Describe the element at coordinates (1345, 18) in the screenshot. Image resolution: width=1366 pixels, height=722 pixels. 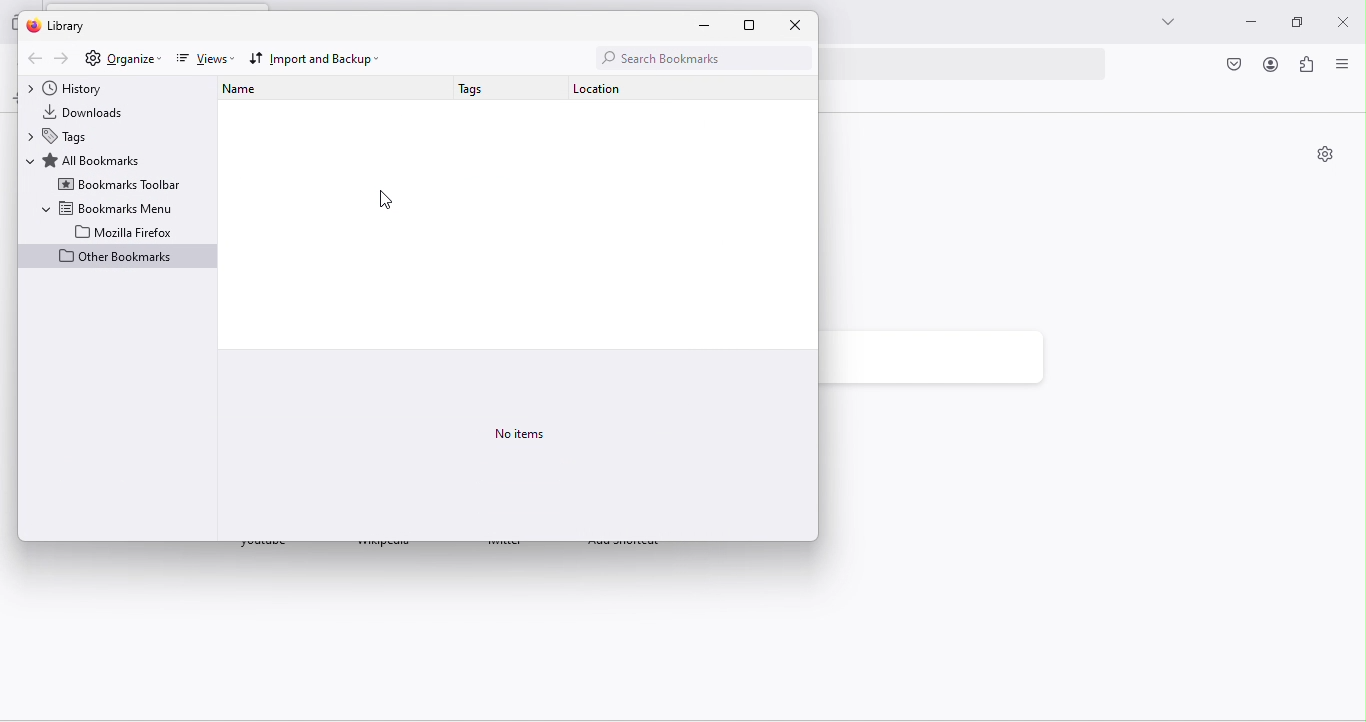
I see `close` at that location.